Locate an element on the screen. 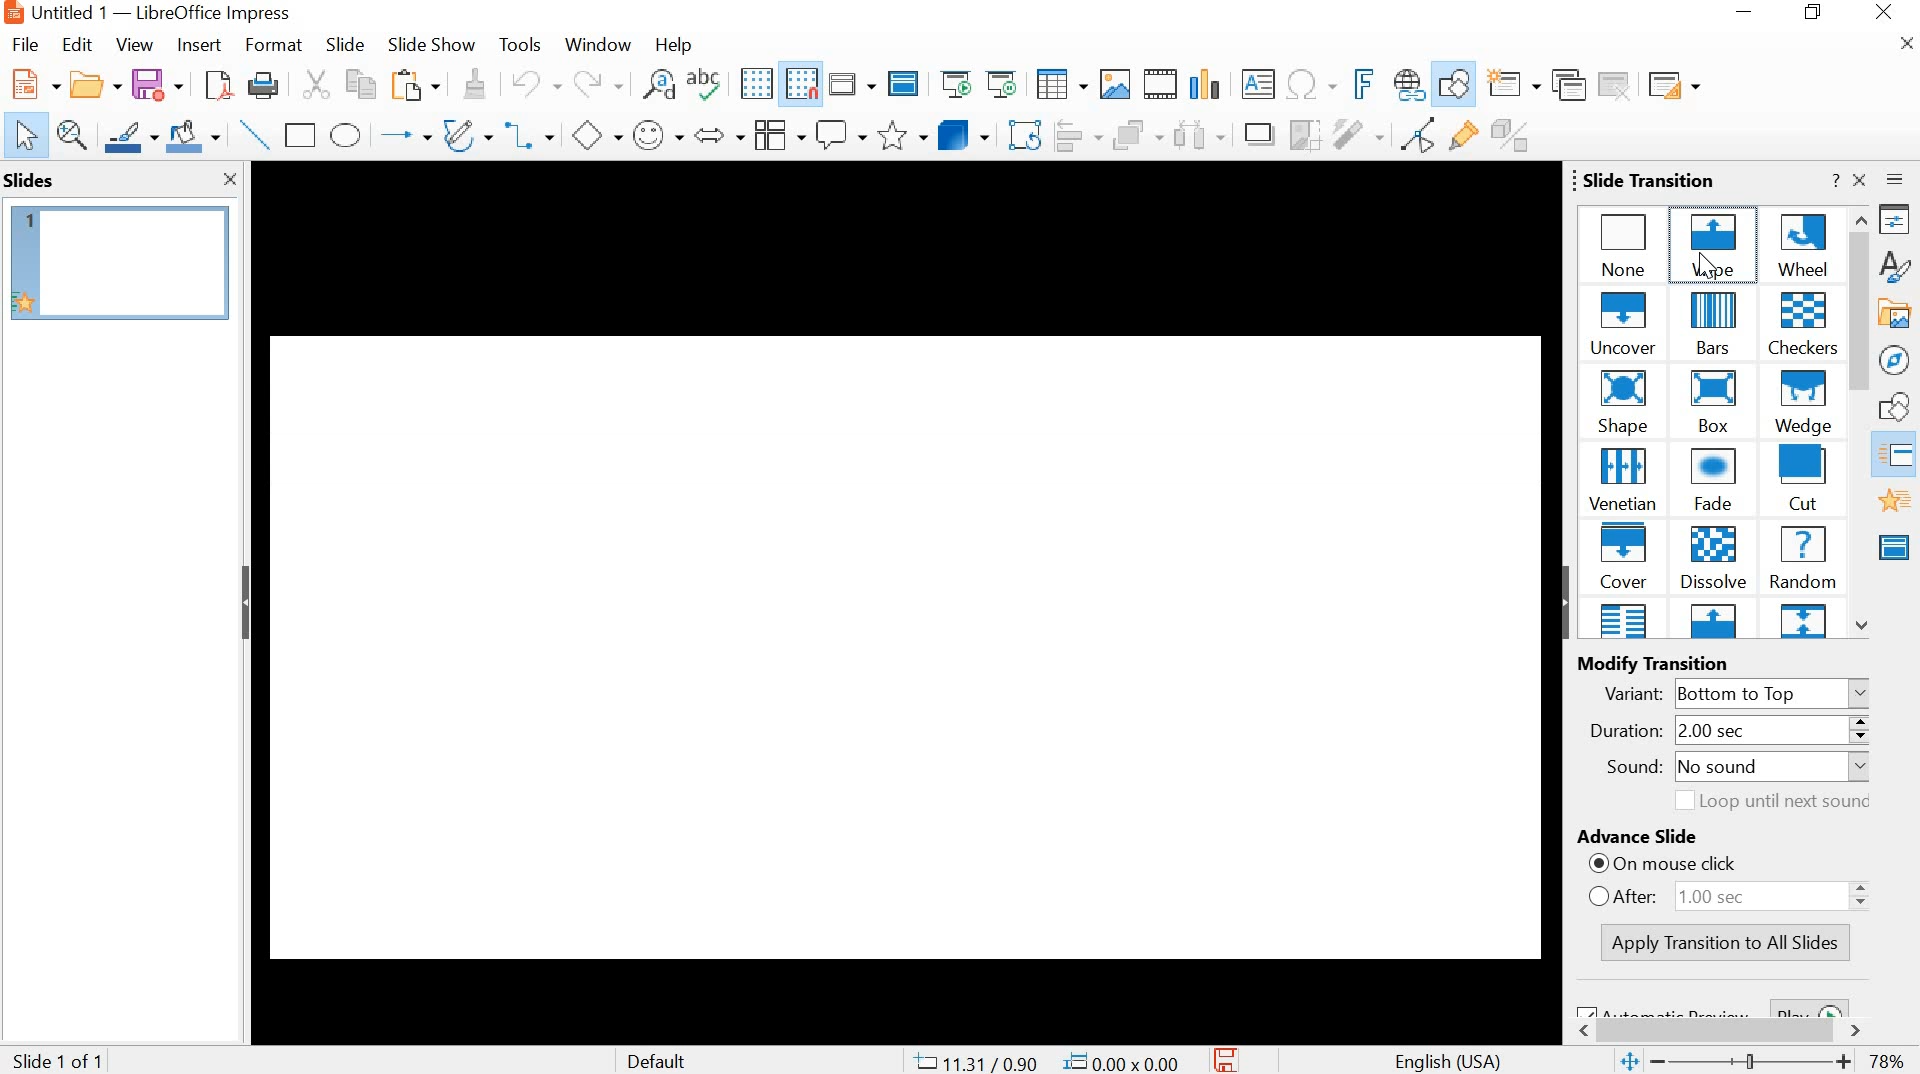 The width and height of the screenshot is (1920, 1074). Line color is located at coordinates (131, 136).